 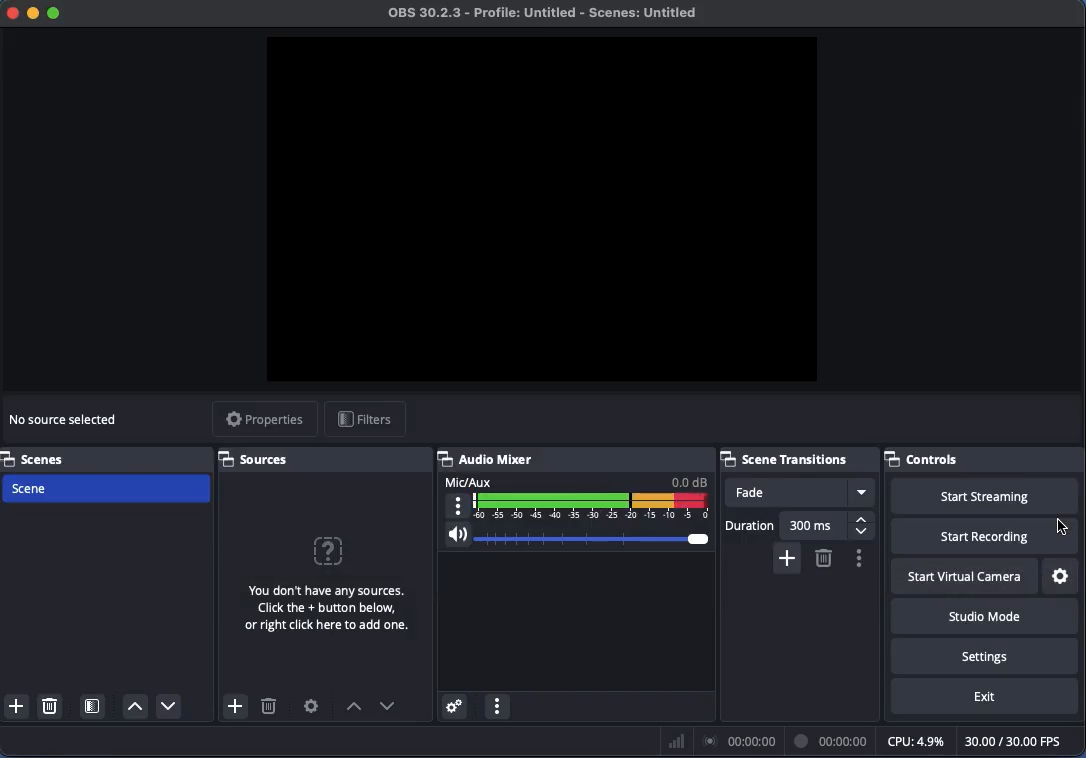 What do you see at coordinates (470, 481) in the screenshot?
I see `Mic/Aux` at bounding box center [470, 481].